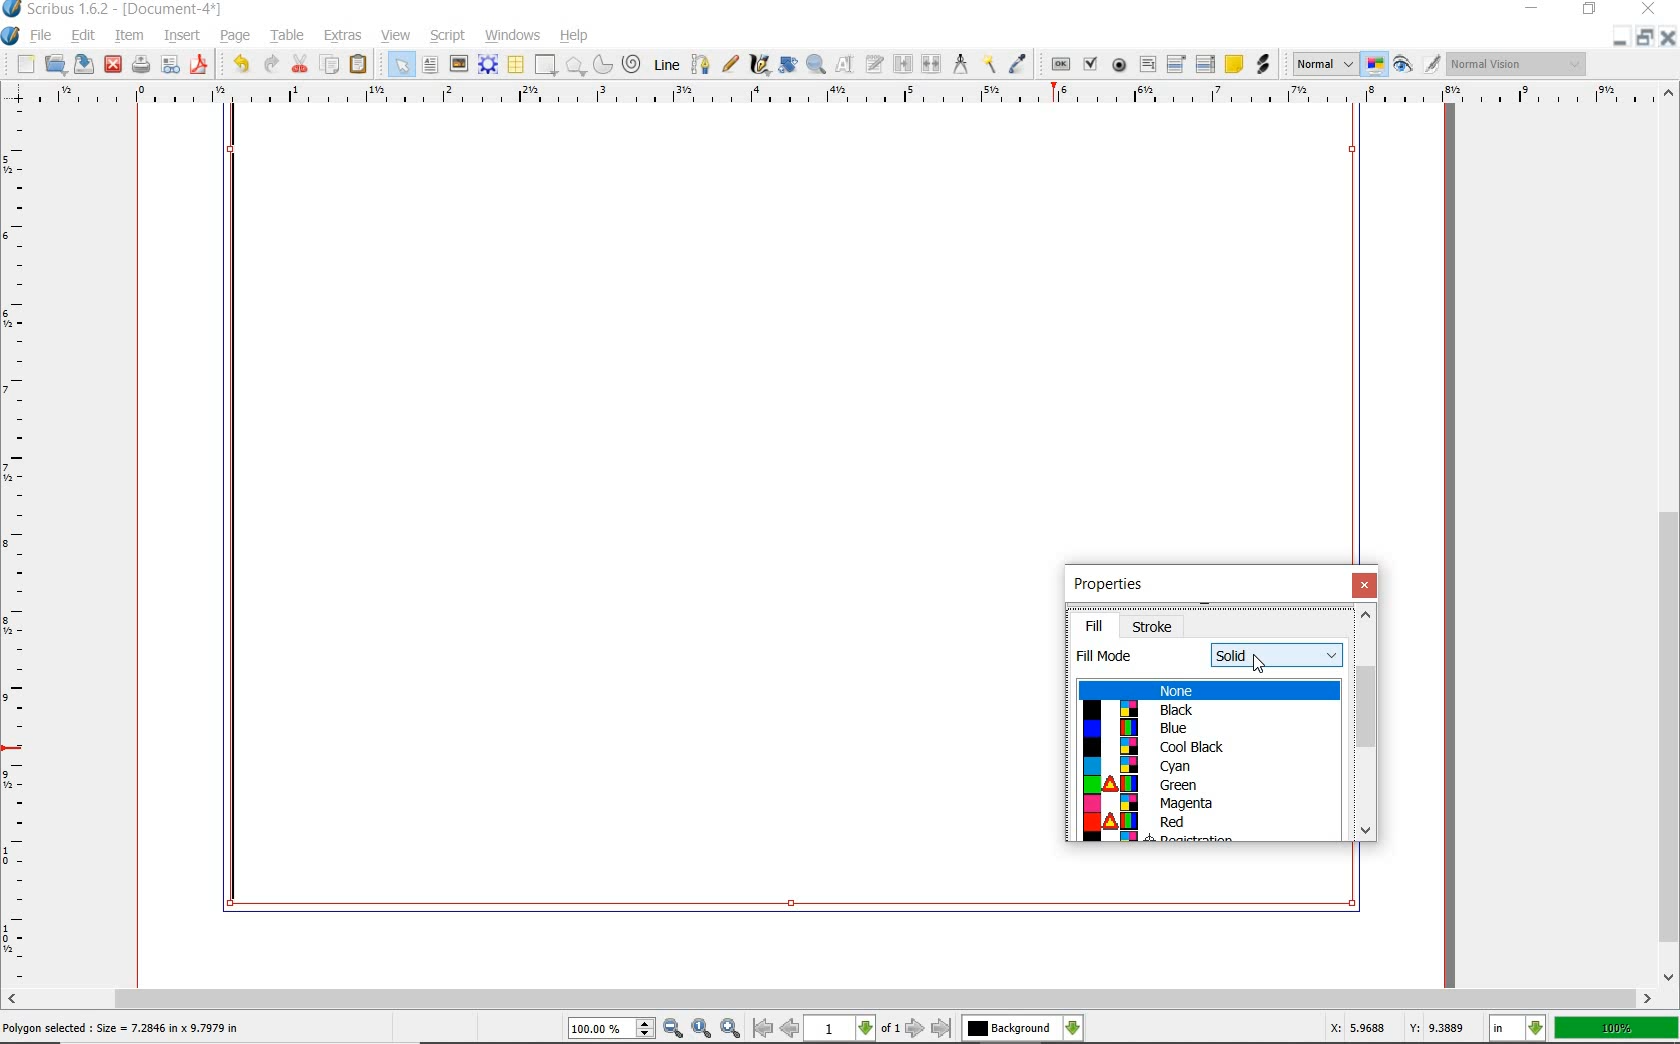  I want to click on go to previous page, so click(791, 1029).